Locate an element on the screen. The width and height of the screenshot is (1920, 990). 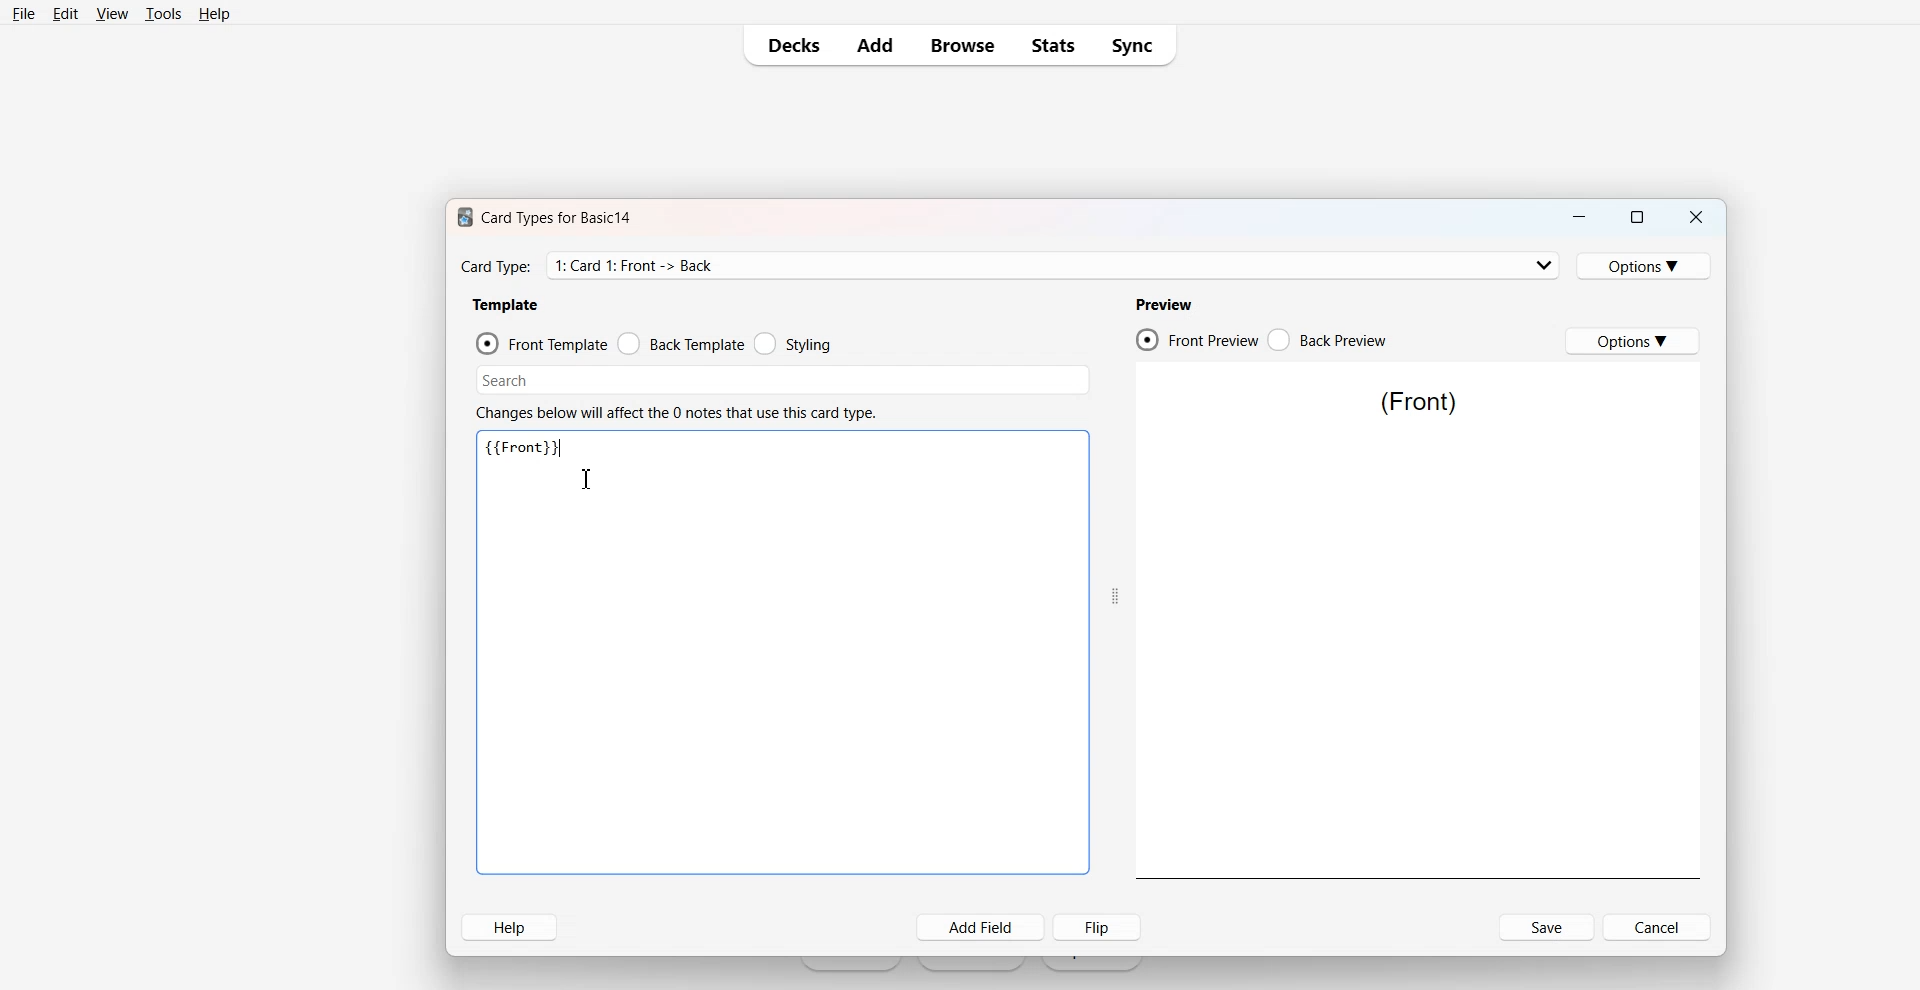
Import File is located at coordinates (1092, 965).